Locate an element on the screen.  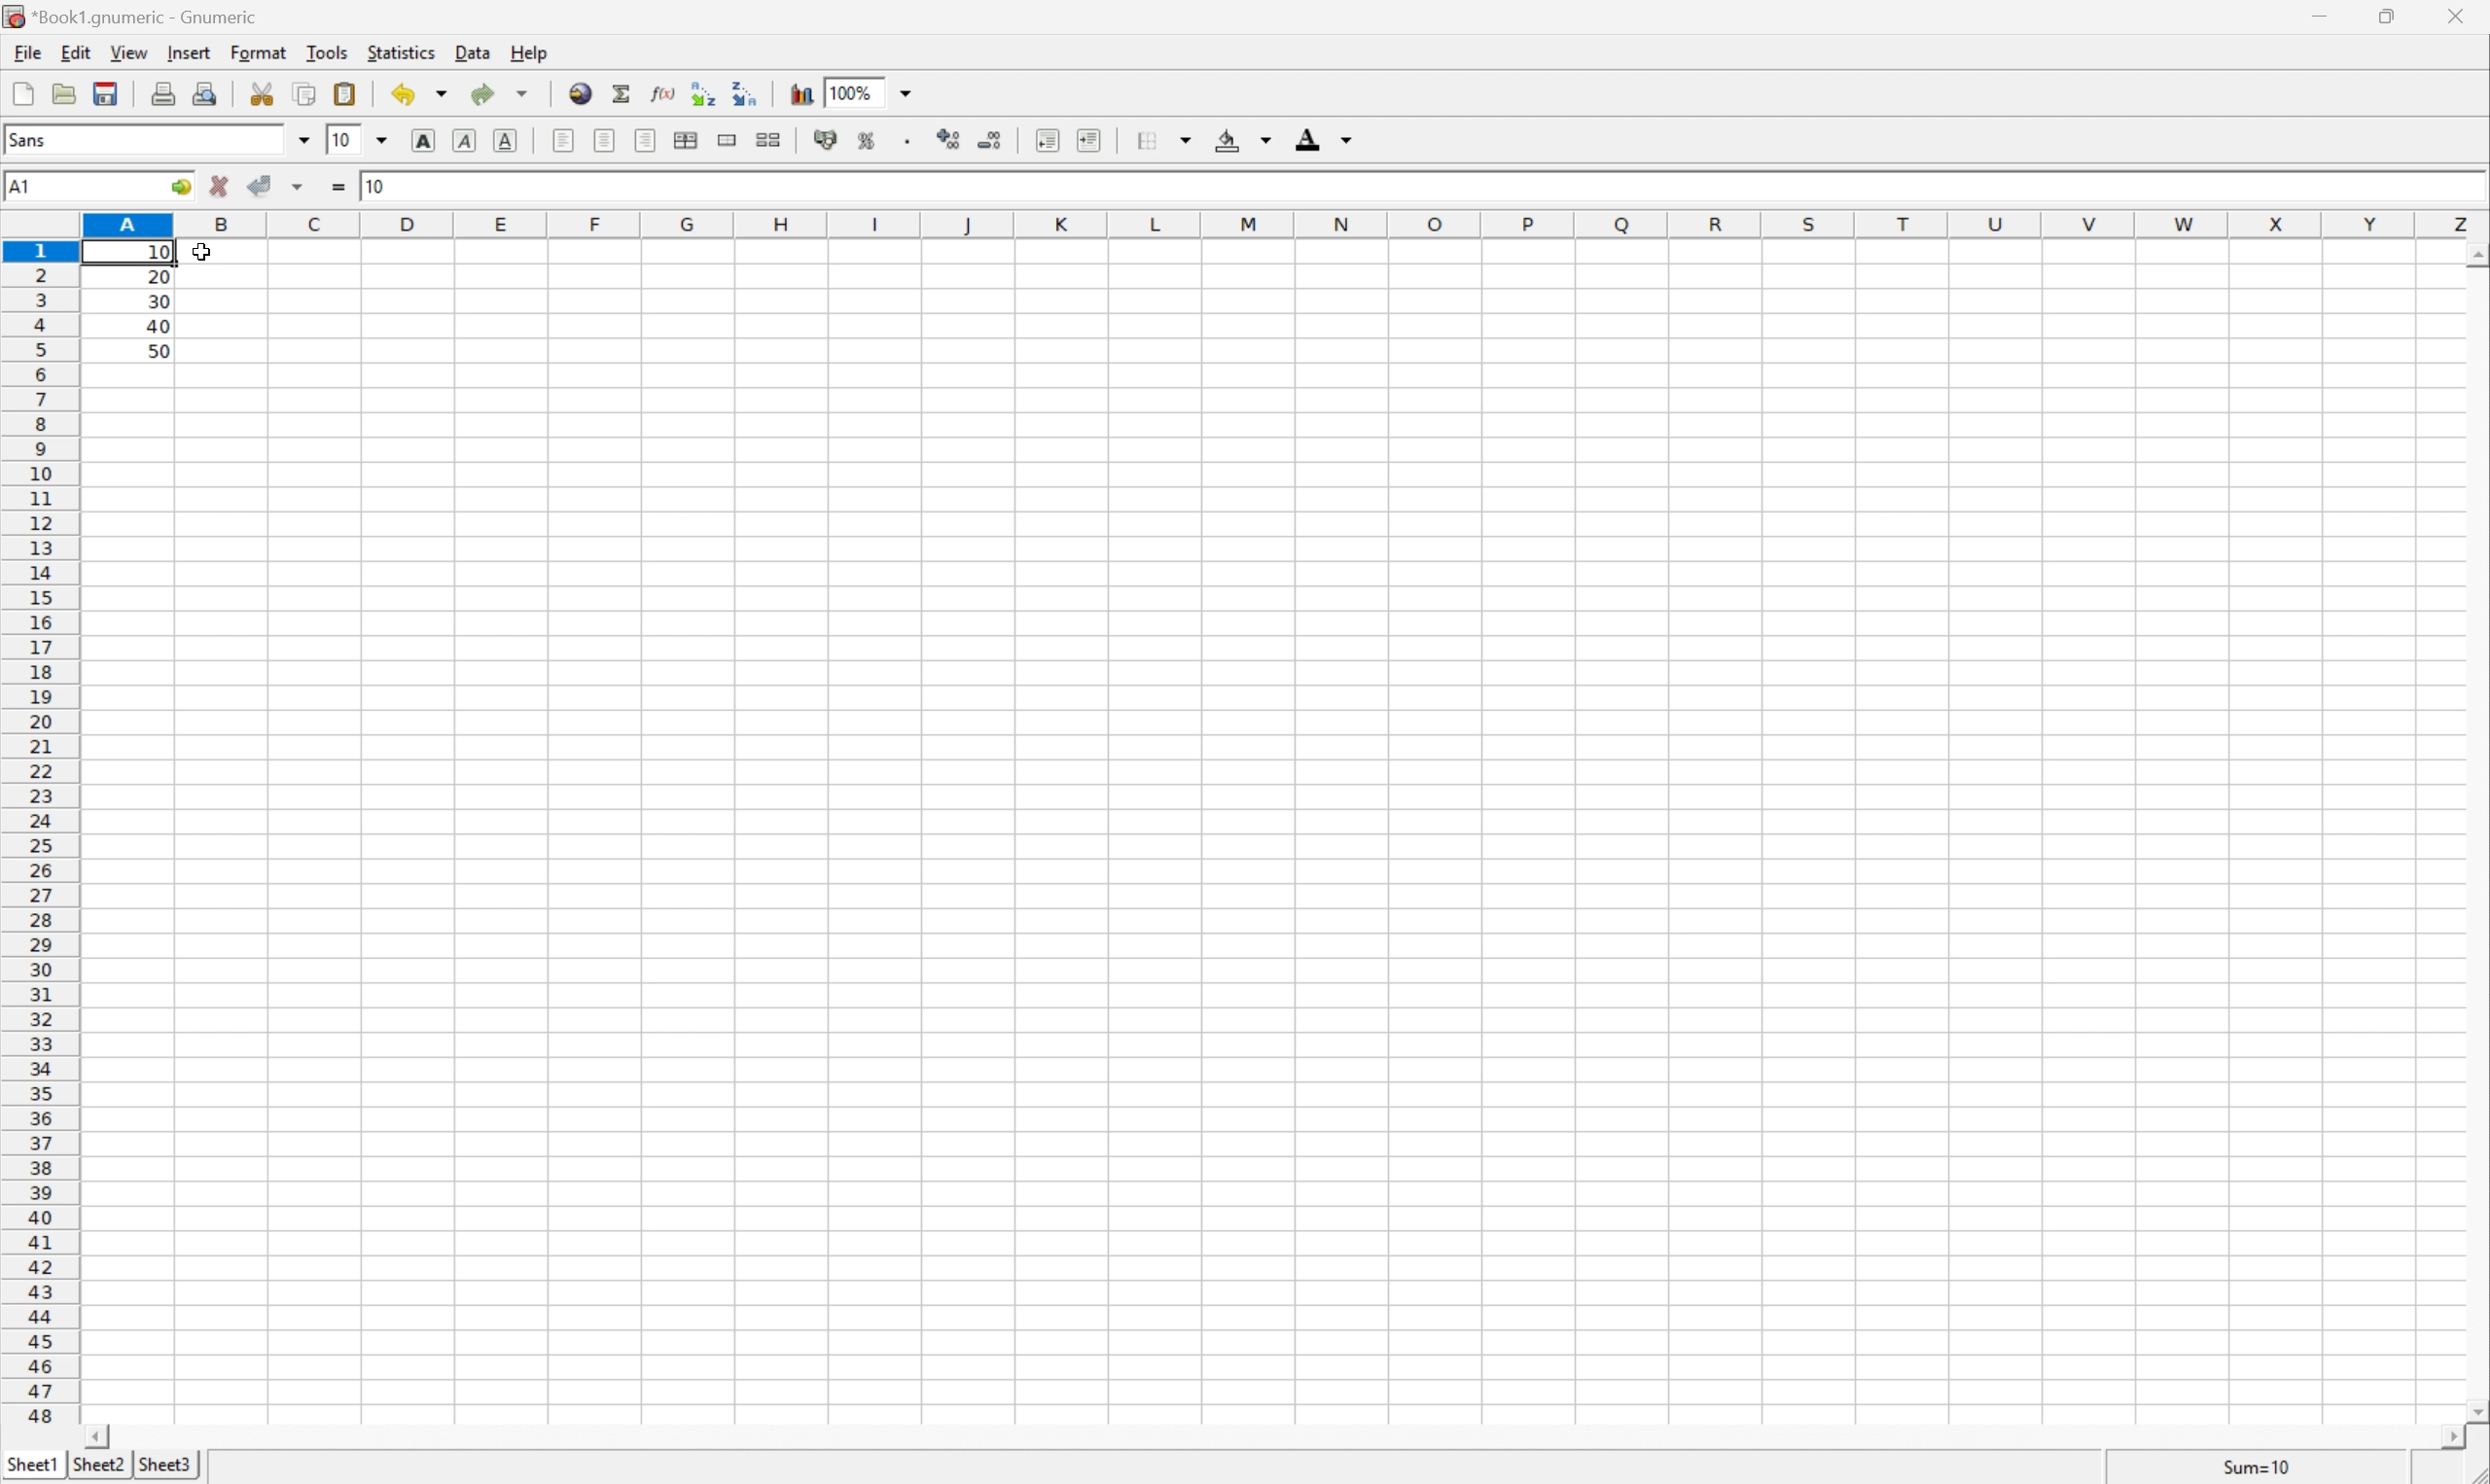
Insert a hyperlink is located at coordinates (582, 93).